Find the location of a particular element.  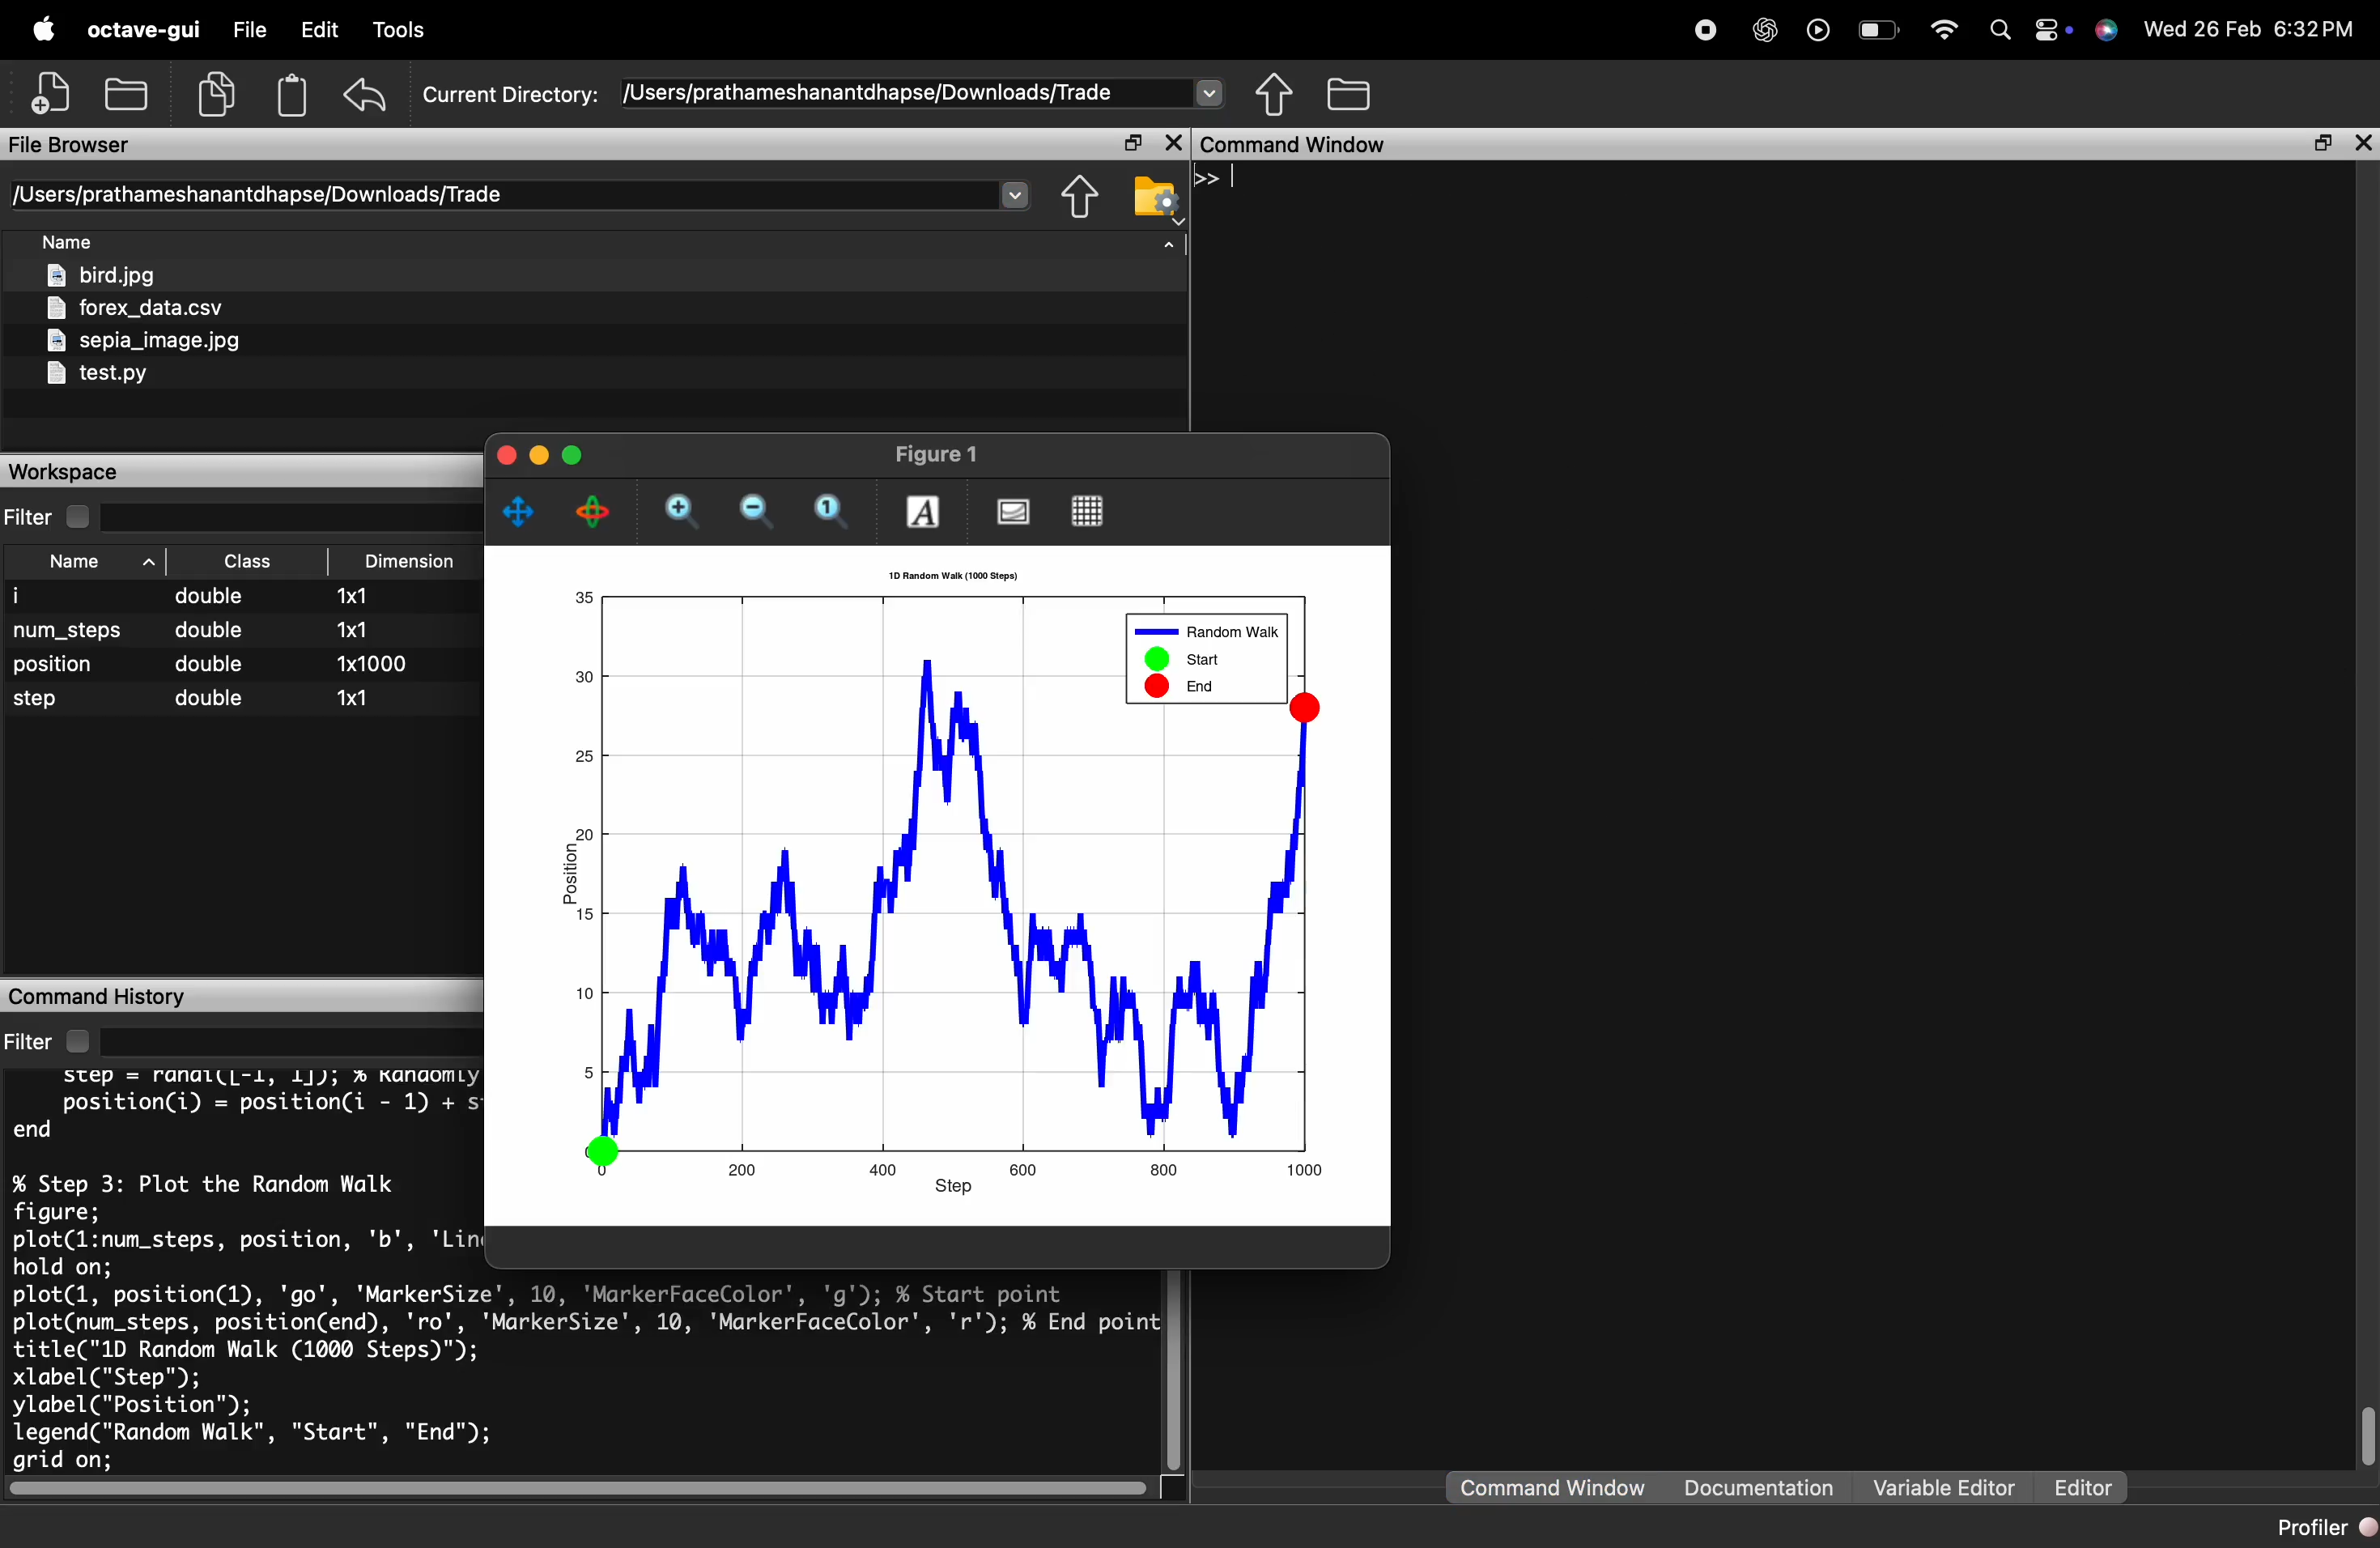

console code - 120 Random Walk Simulation in GNU Octave clc; clear; close all; % Clean workspace Step 1: Define Parameters num_steps = 1000; % Number of steps position = zeros(1, num_steps); % Initialize position array Step 2: Perform Random Walk for i 2:num steps end step randi ([-1, 1]); % Randomly choose 1 (left) or +1 (right) position(i) = position(i-1)+ step; % Update position Step 3: Plot the Random Walk figure; plot(1:num_steps, position, 'b', 'LineWidth', 2); hold on: plot(1, position (1), 'go', 'MarkerSize', 10, 'MarkerFaceColor', 'g'); % Start point plot(num_steps, position(end), 'ro', 'MarkerSize', 10, 'MarkerFaceColor', 'r'); % End point title("1D Random Walk (1000 Steps)"); xlabel("Step"); ylabel("Position"); legend("Random Walk", "Start", "End"); grid on; is located at coordinates (253, 1269).